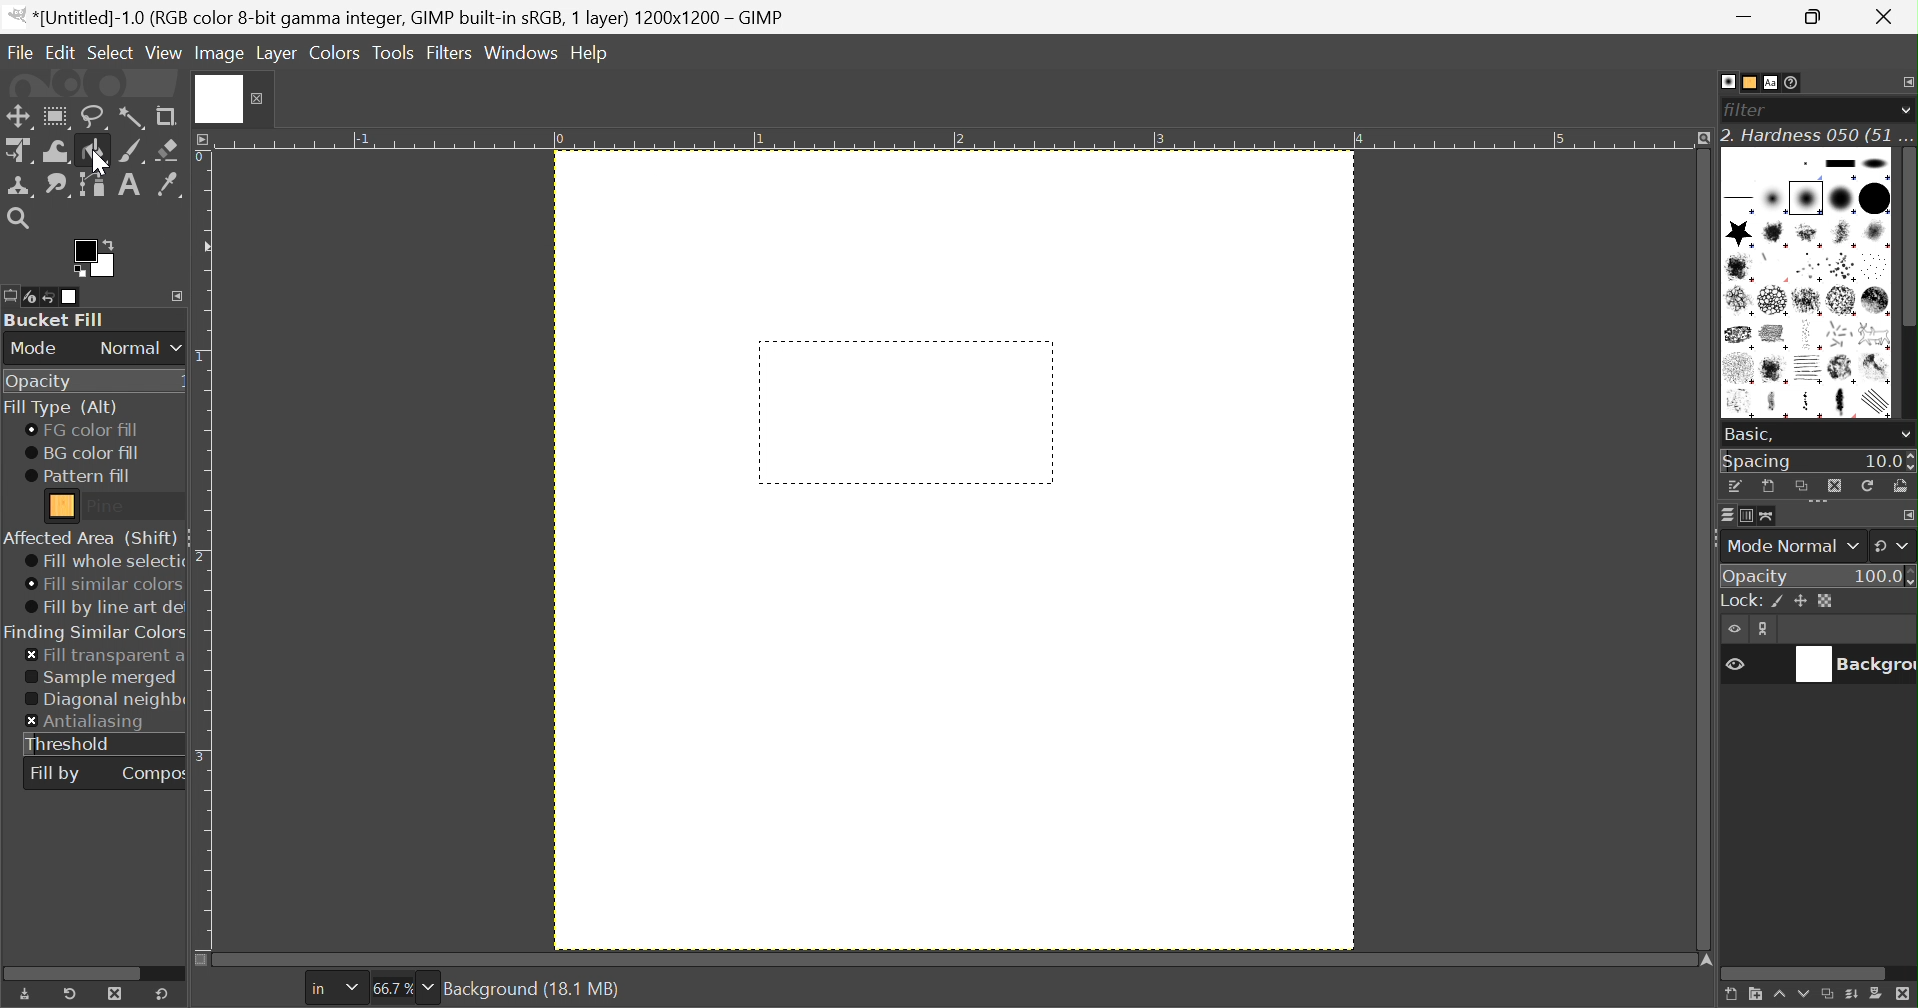 This screenshot has height=1008, width=1918. What do you see at coordinates (1768, 487) in the screenshot?
I see `Create a new brush` at bounding box center [1768, 487].